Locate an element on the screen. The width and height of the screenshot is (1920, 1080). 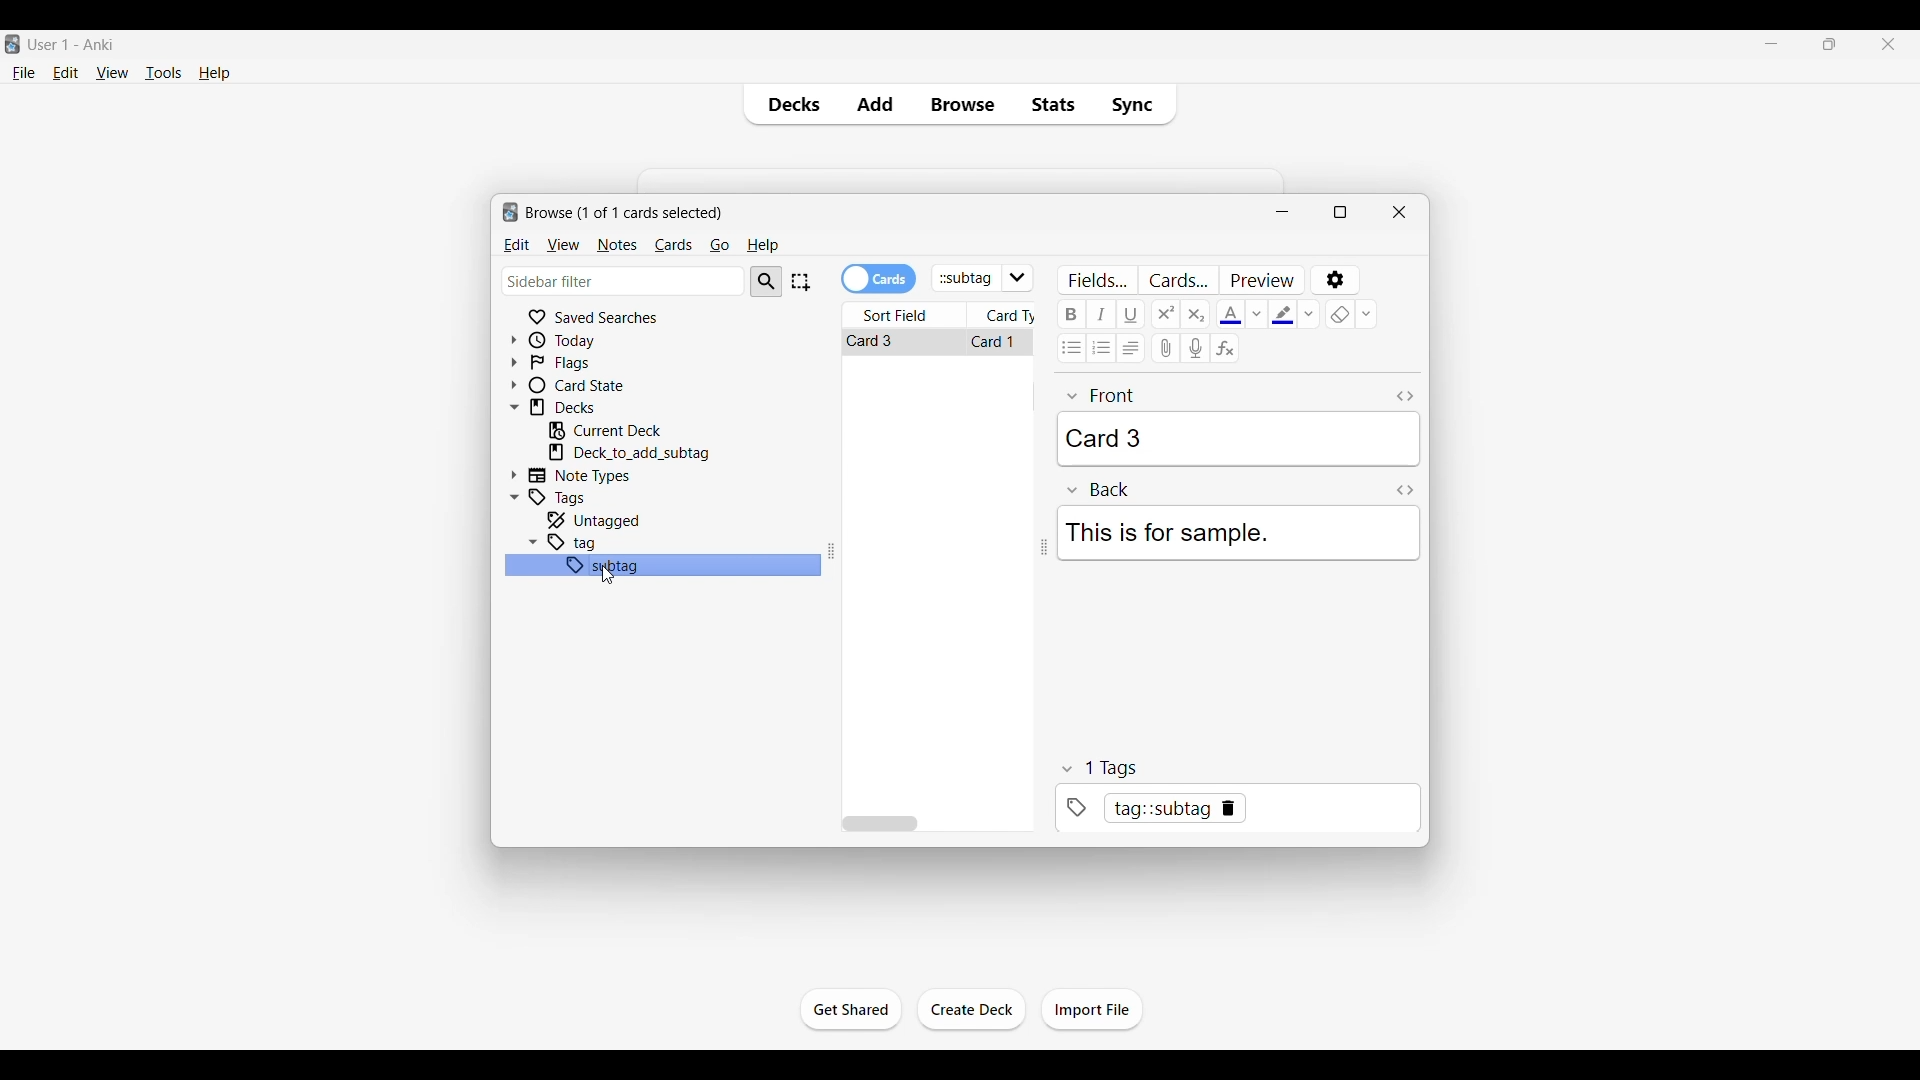
Preview selected card is located at coordinates (1261, 280).